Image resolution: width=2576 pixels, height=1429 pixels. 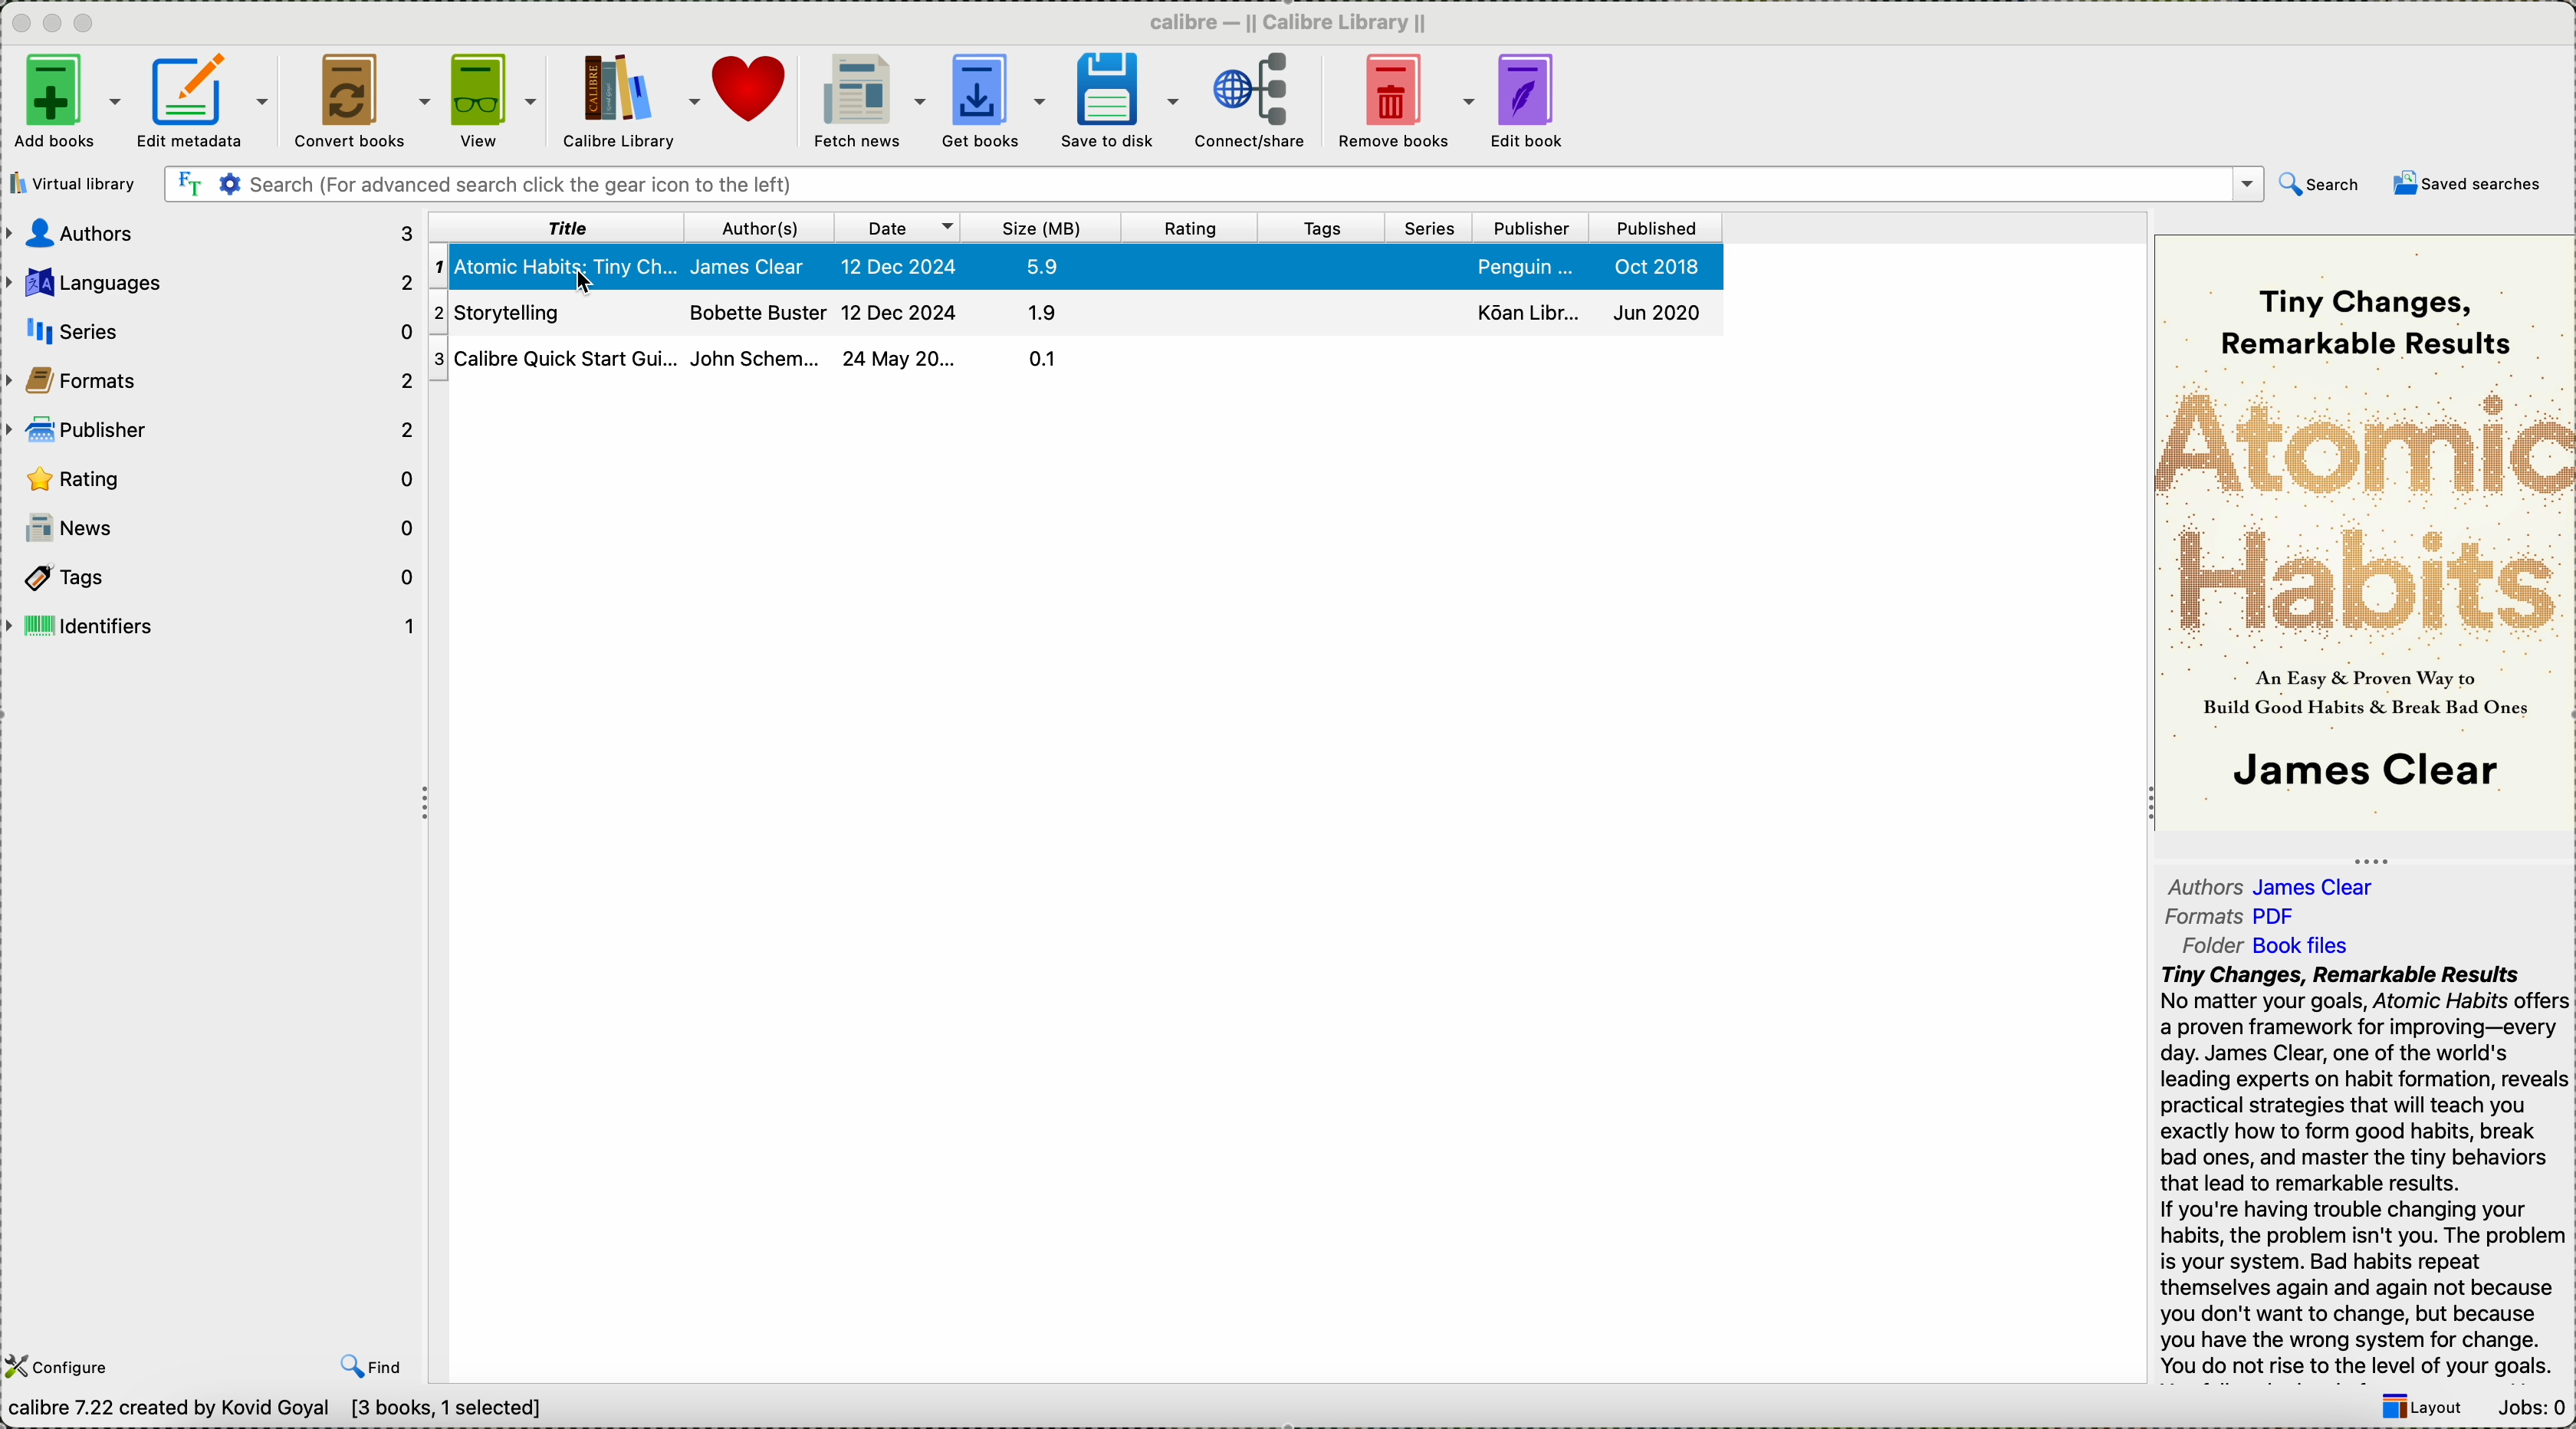 What do you see at coordinates (1190, 228) in the screenshot?
I see `rating` at bounding box center [1190, 228].